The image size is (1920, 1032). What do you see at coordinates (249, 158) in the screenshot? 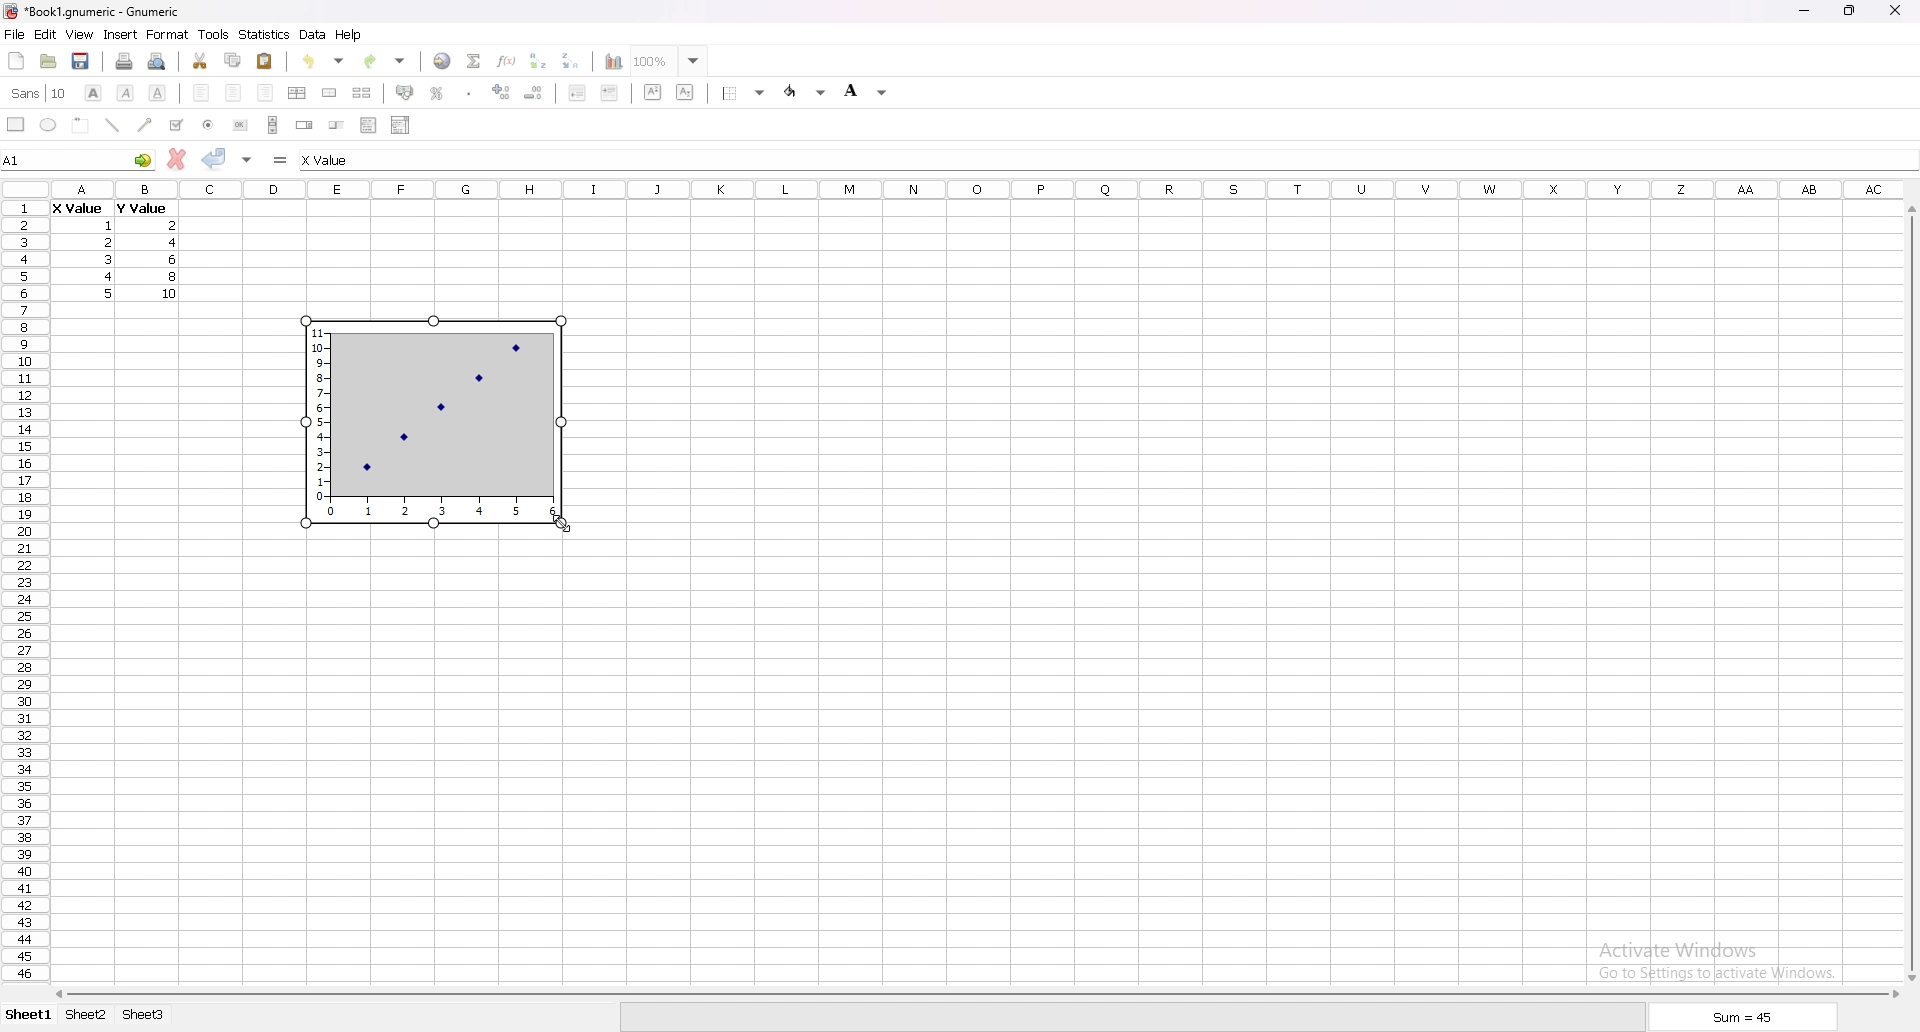
I see `accept change in multple cell` at bounding box center [249, 158].